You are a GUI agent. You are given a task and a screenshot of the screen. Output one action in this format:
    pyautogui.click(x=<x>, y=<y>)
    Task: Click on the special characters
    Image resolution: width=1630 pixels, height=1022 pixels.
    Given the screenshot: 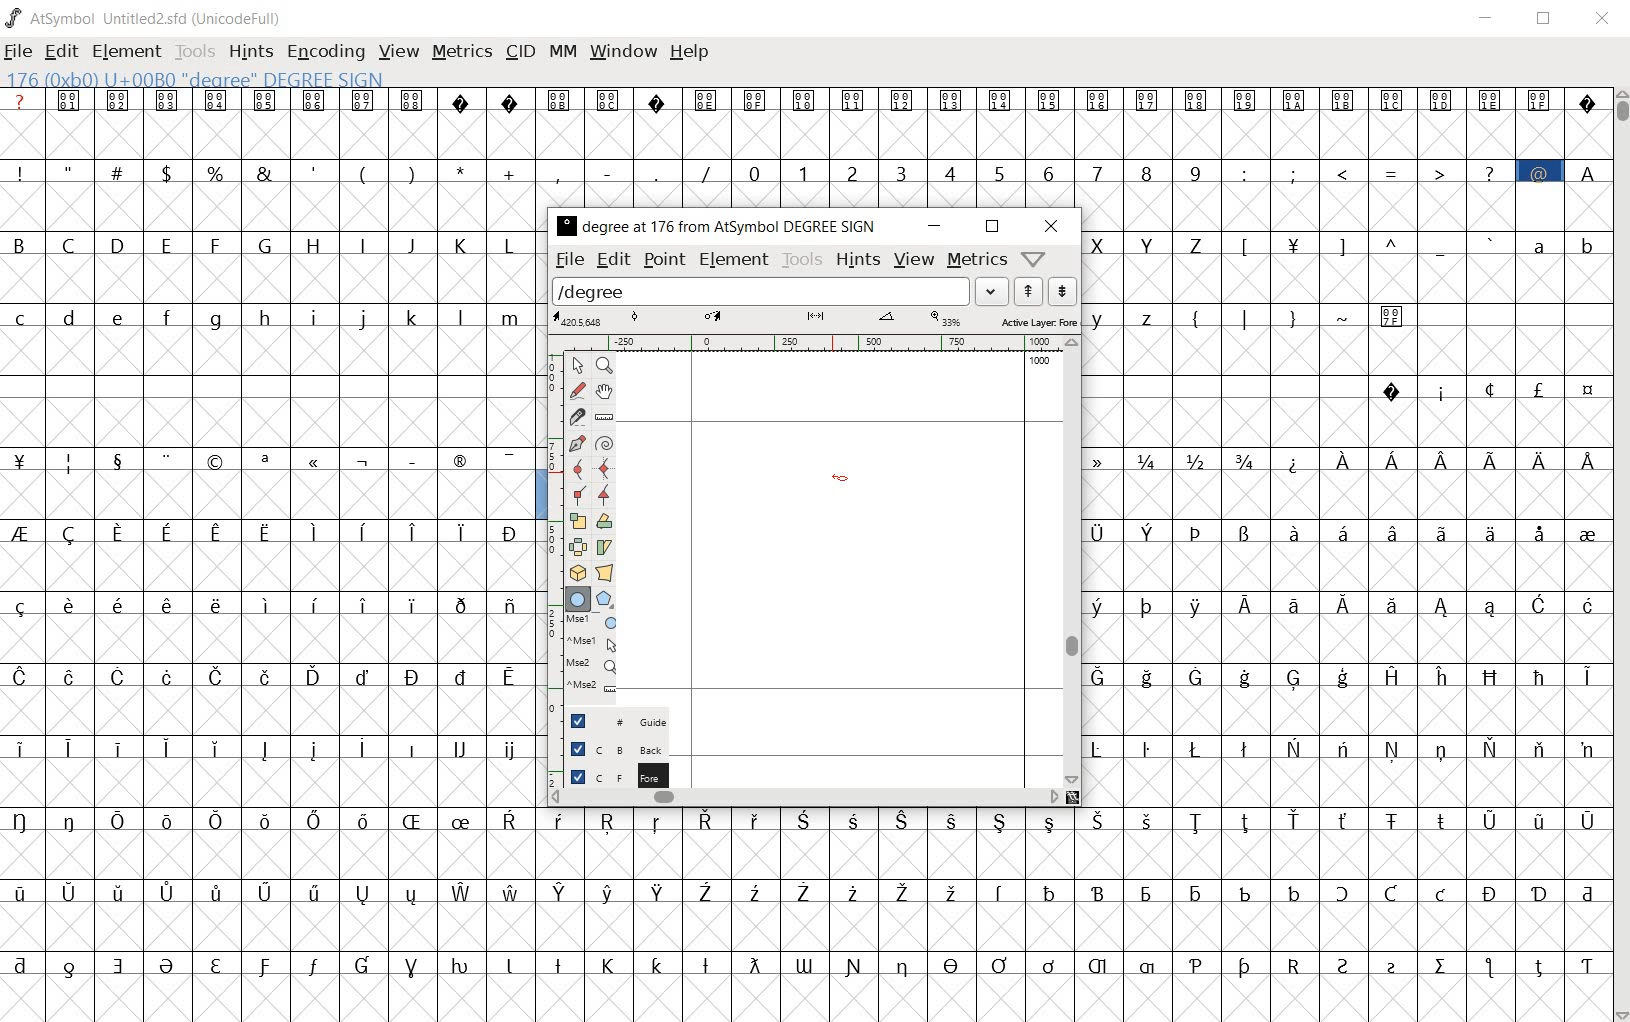 What is the action you would take?
    pyautogui.click(x=1368, y=172)
    